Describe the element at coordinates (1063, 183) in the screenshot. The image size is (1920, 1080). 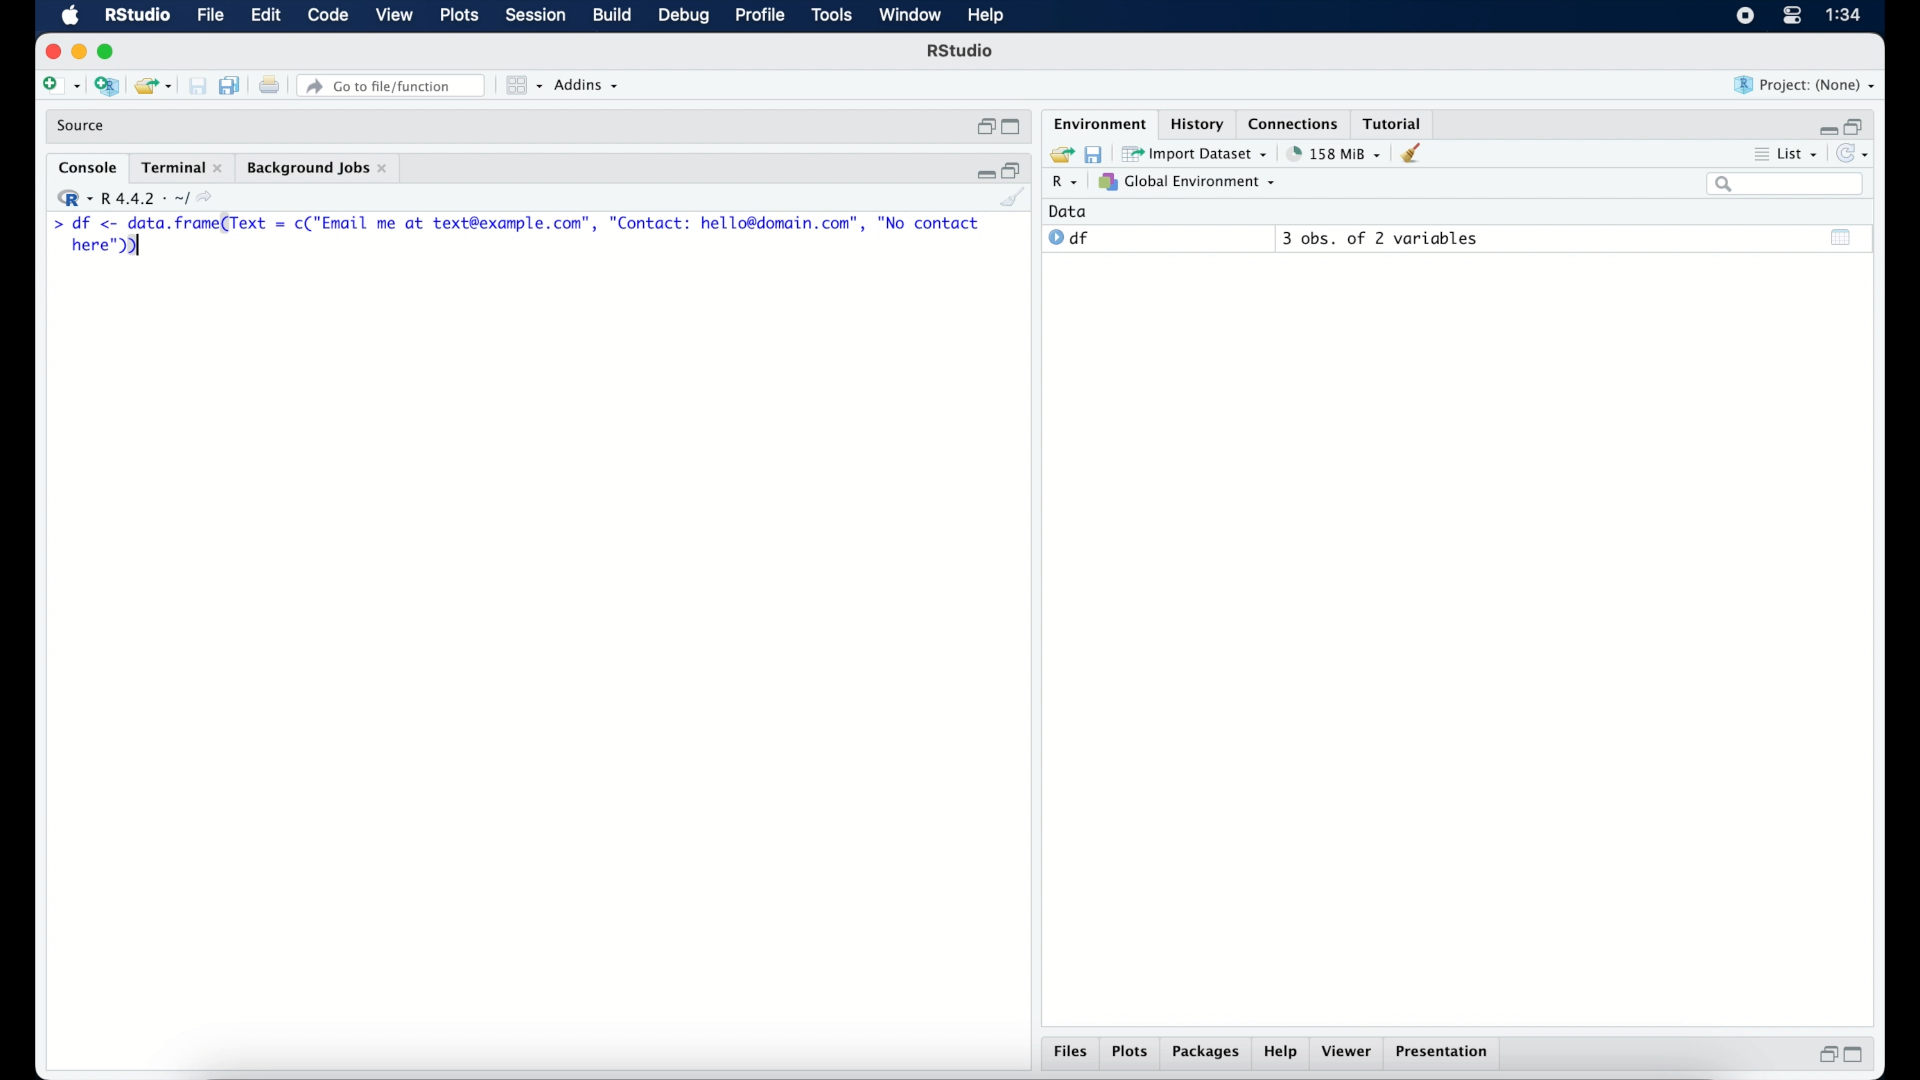
I see `R` at that location.